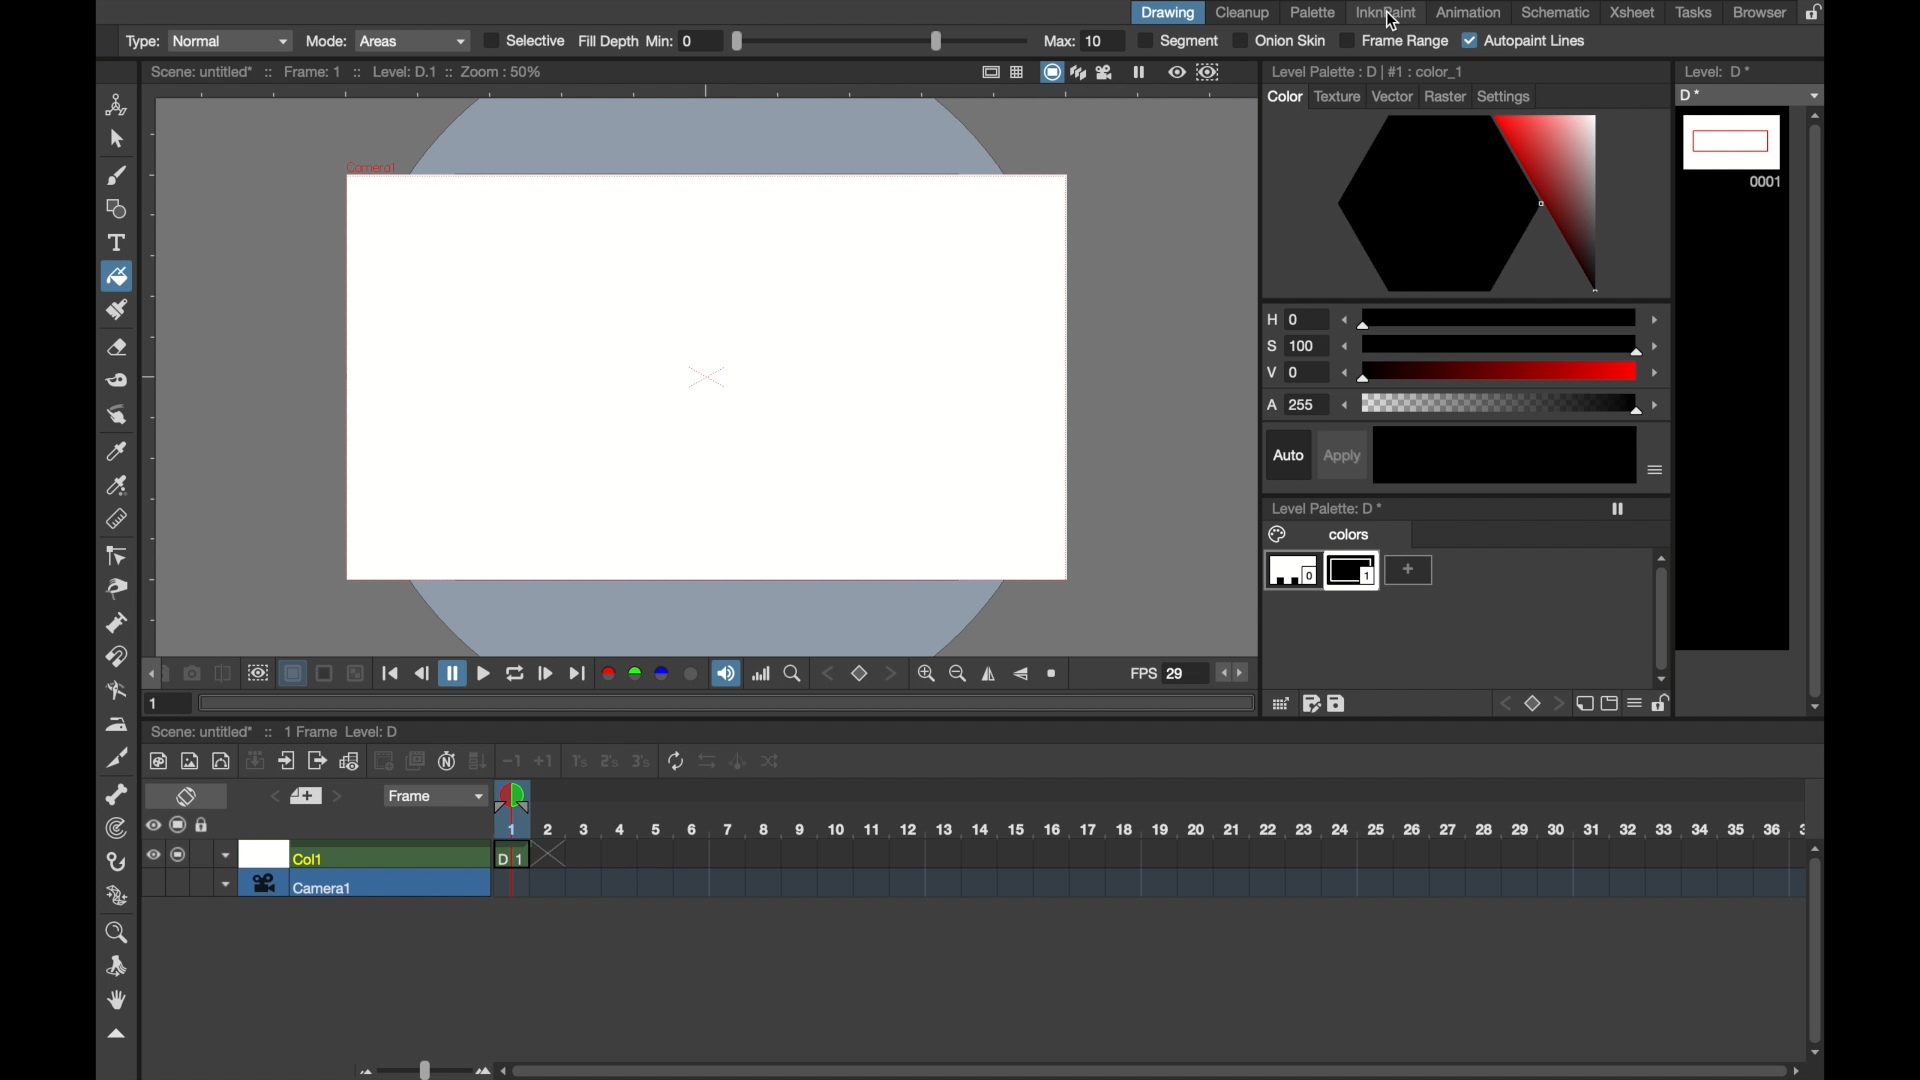 This screenshot has height=1080, width=1920. I want to click on rotate tool, so click(118, 966).